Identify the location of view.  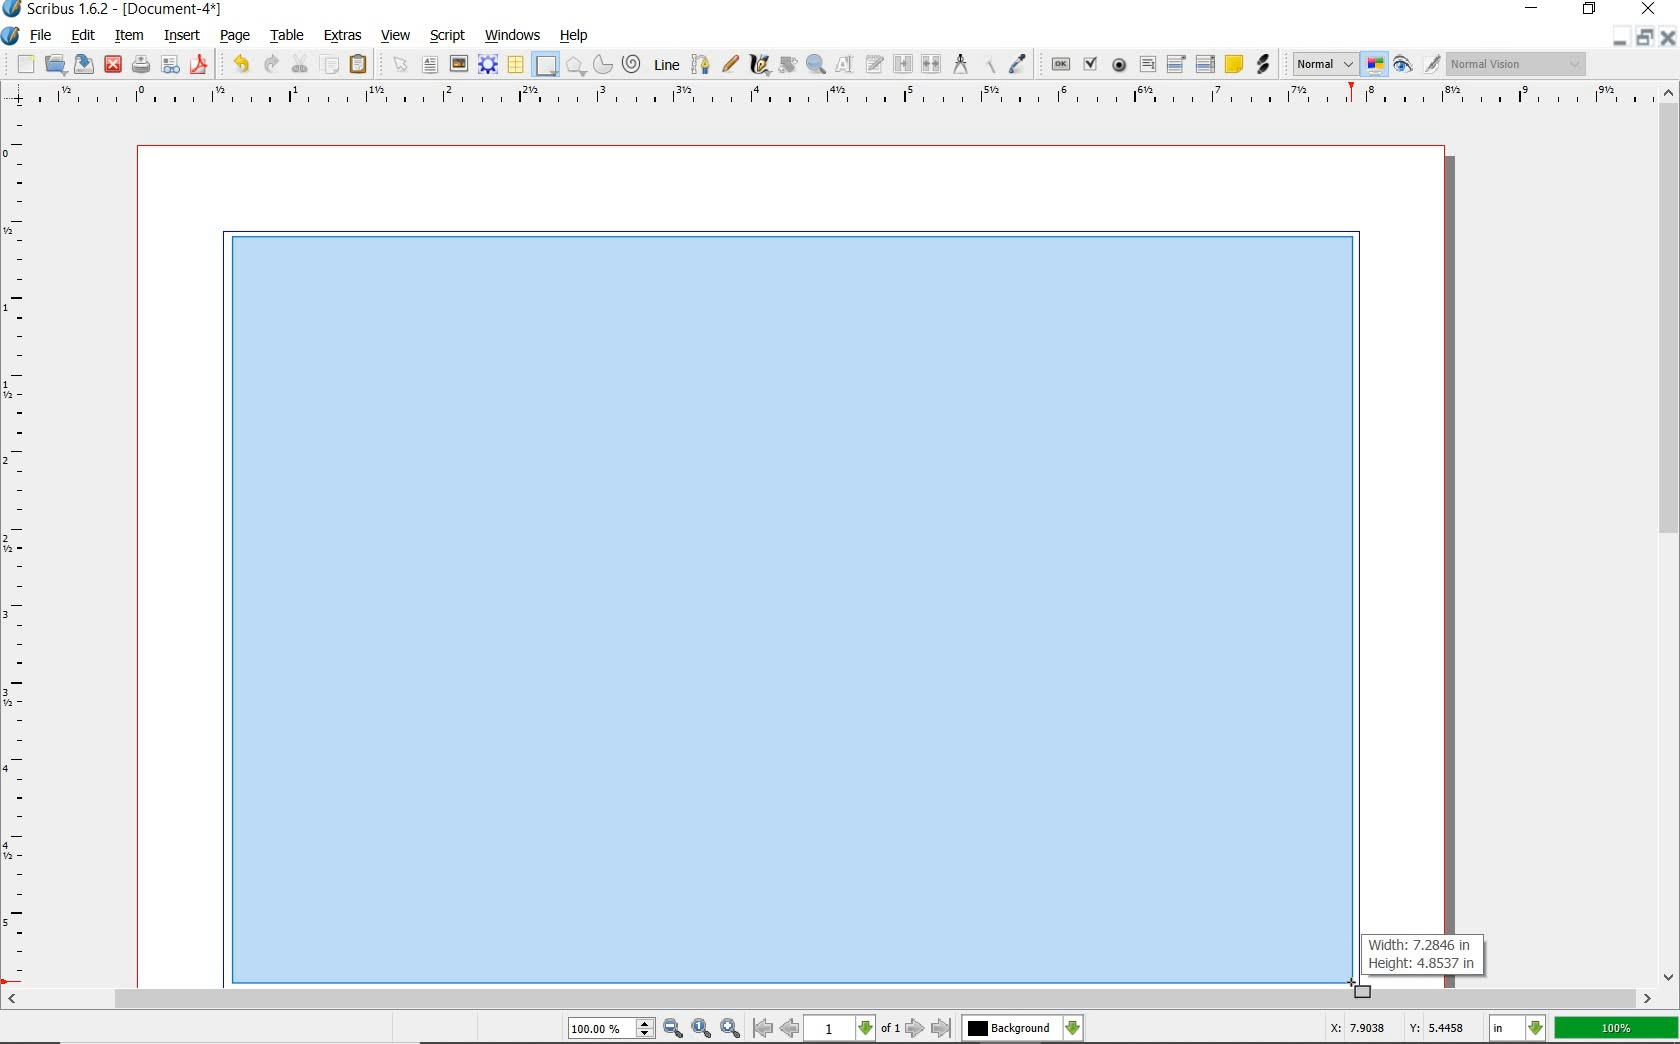
(396, 36).